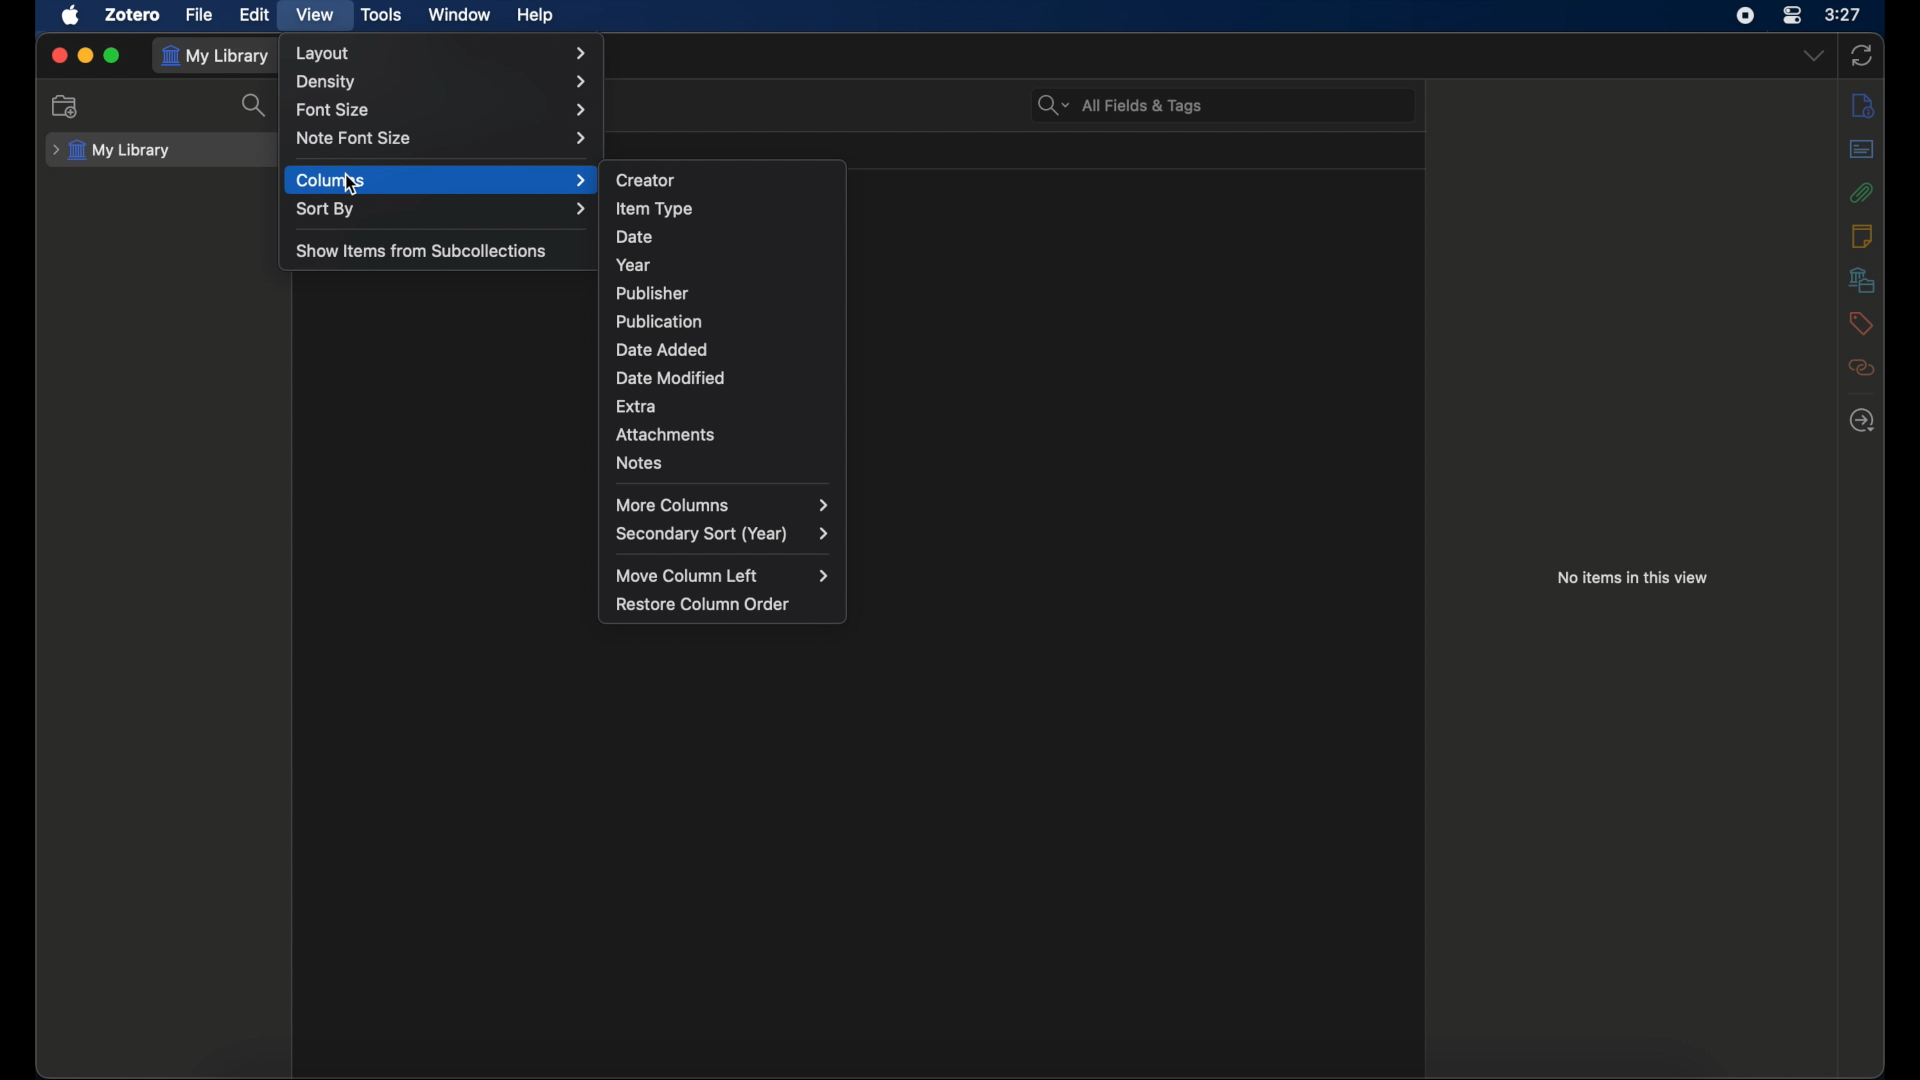  Describe the element at coordinates (1814, 56) in the screenshot. I see `dropdown` at that location.